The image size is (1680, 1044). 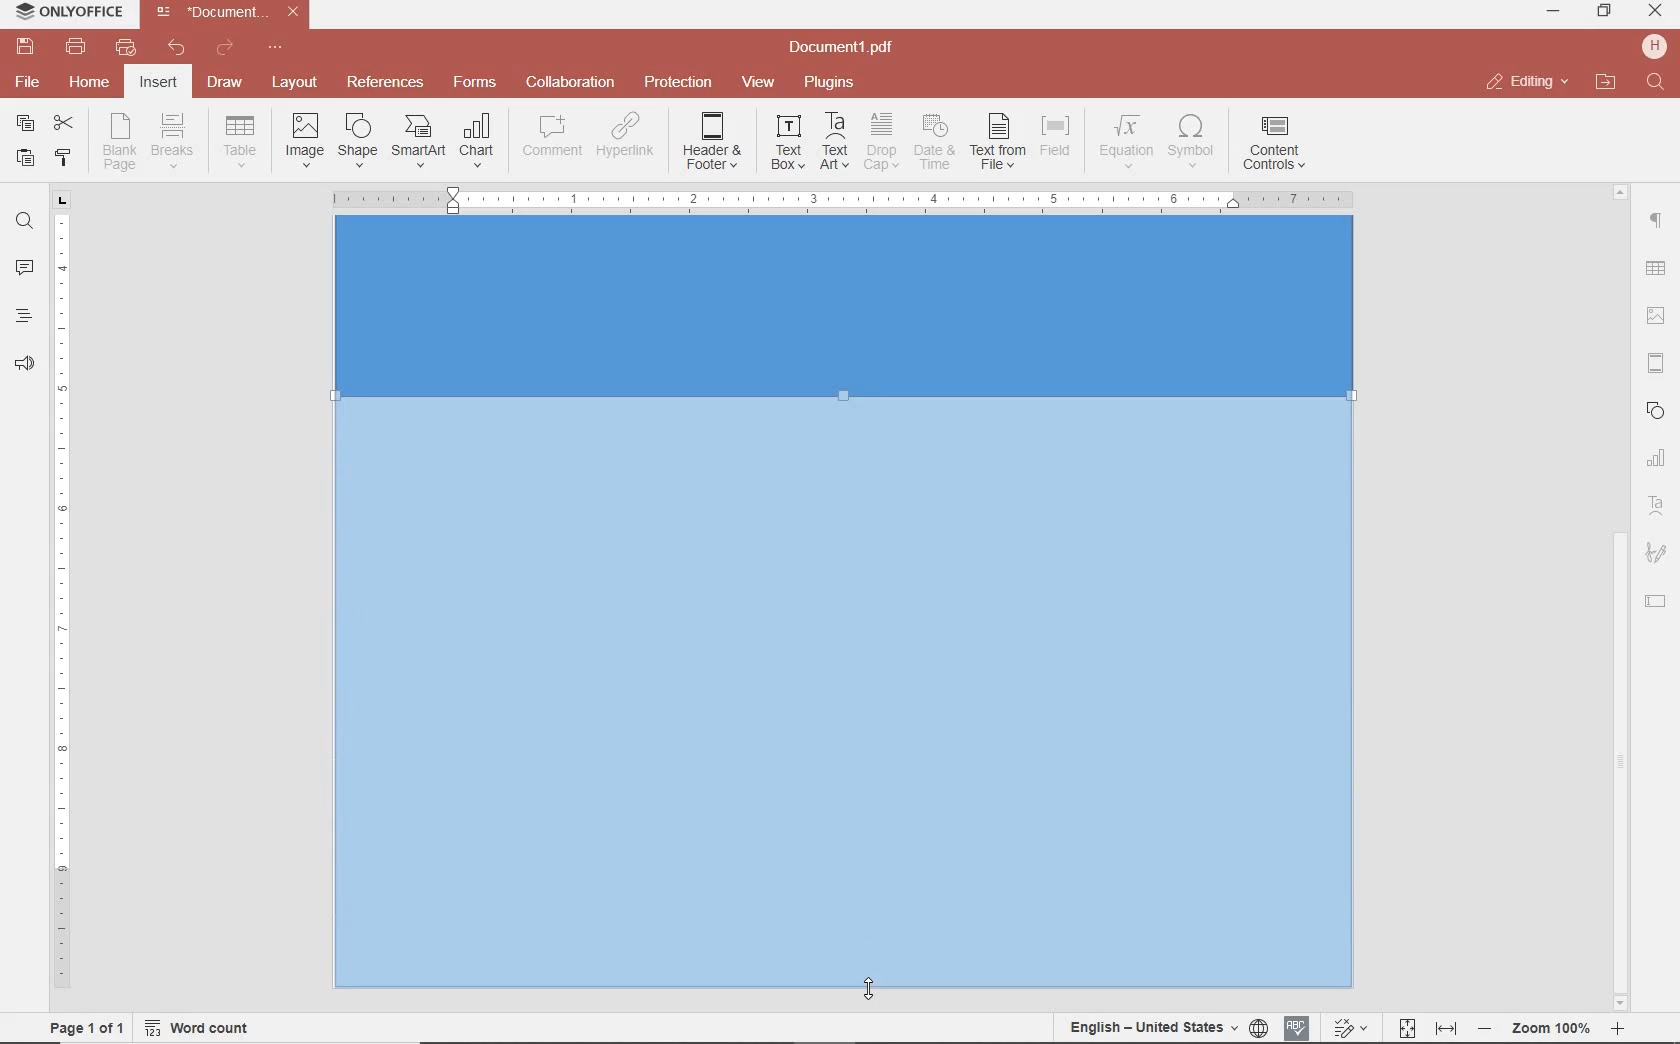 What do you see at coordinates (177, 48) in the screenshot?
I see `undo` at bounding box center [177, 48].